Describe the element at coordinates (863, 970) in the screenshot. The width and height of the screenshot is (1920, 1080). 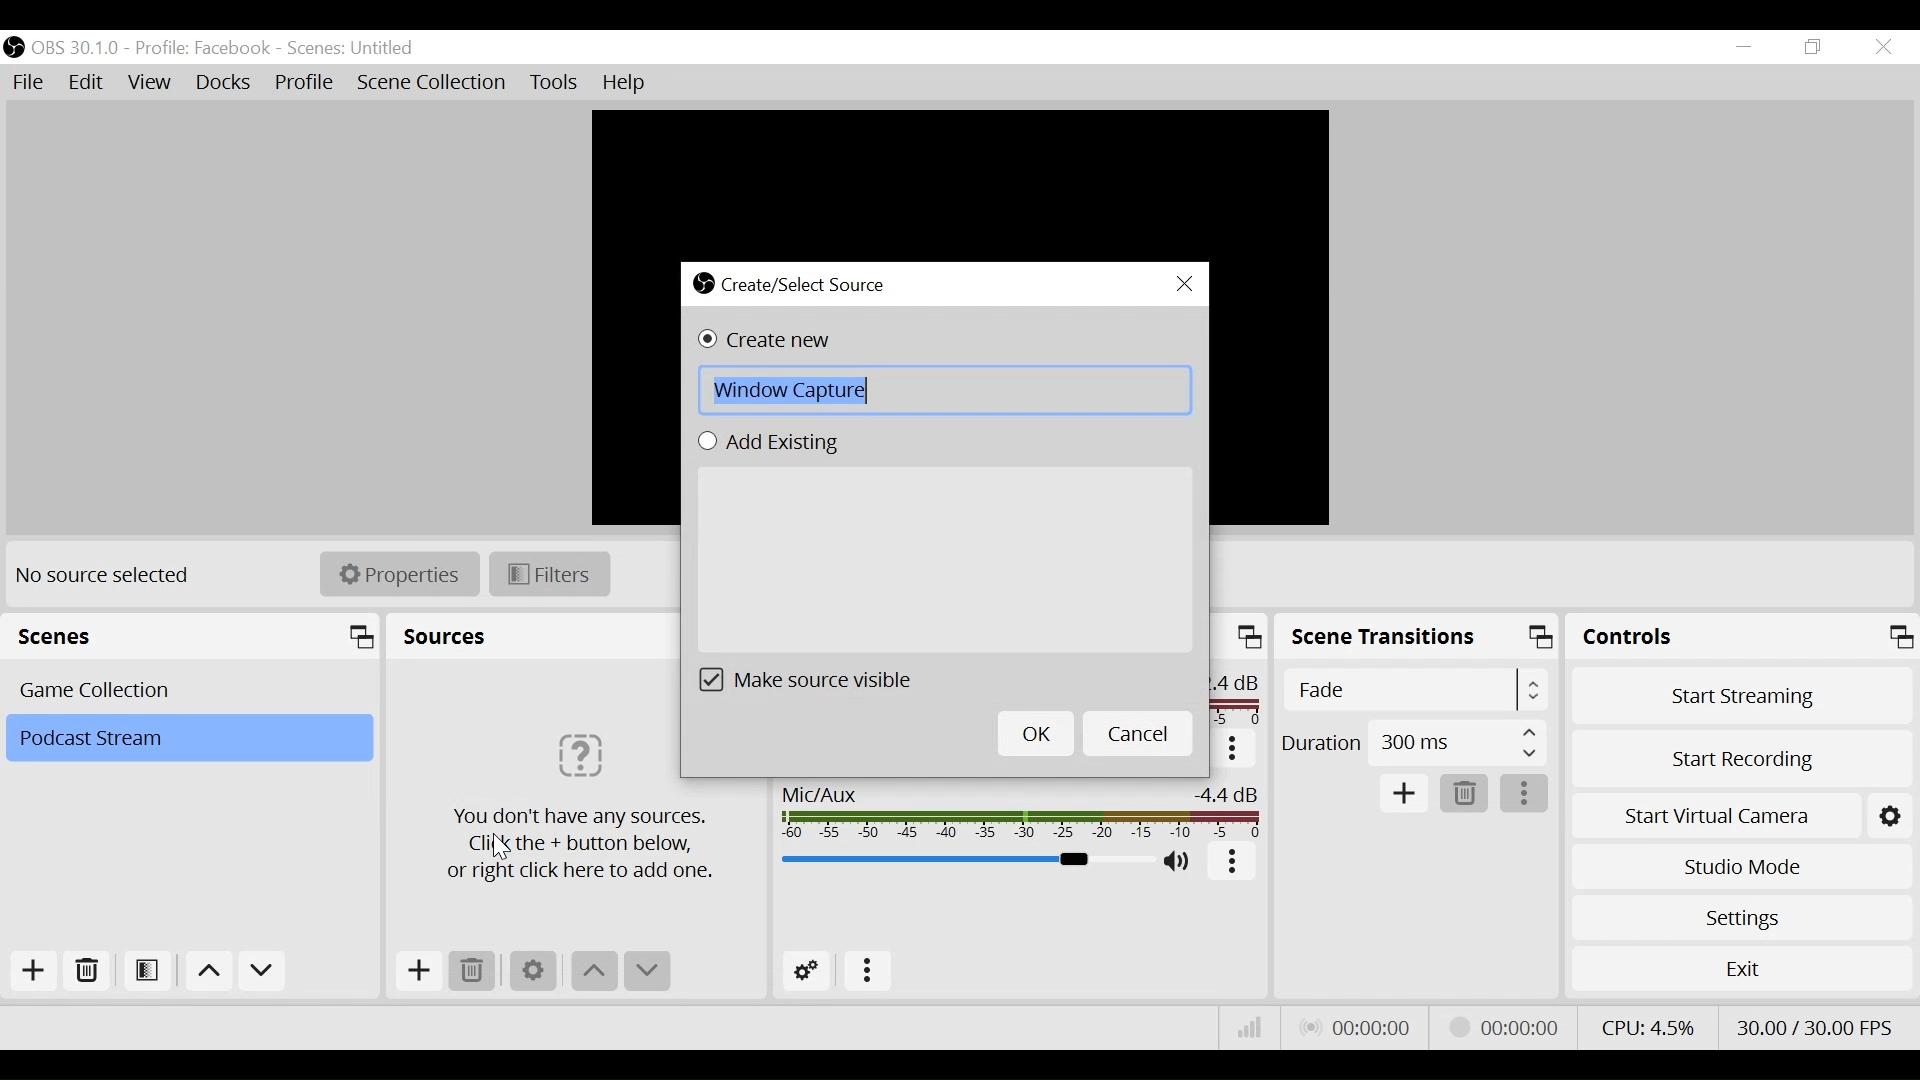
I see `More Options` at that location.